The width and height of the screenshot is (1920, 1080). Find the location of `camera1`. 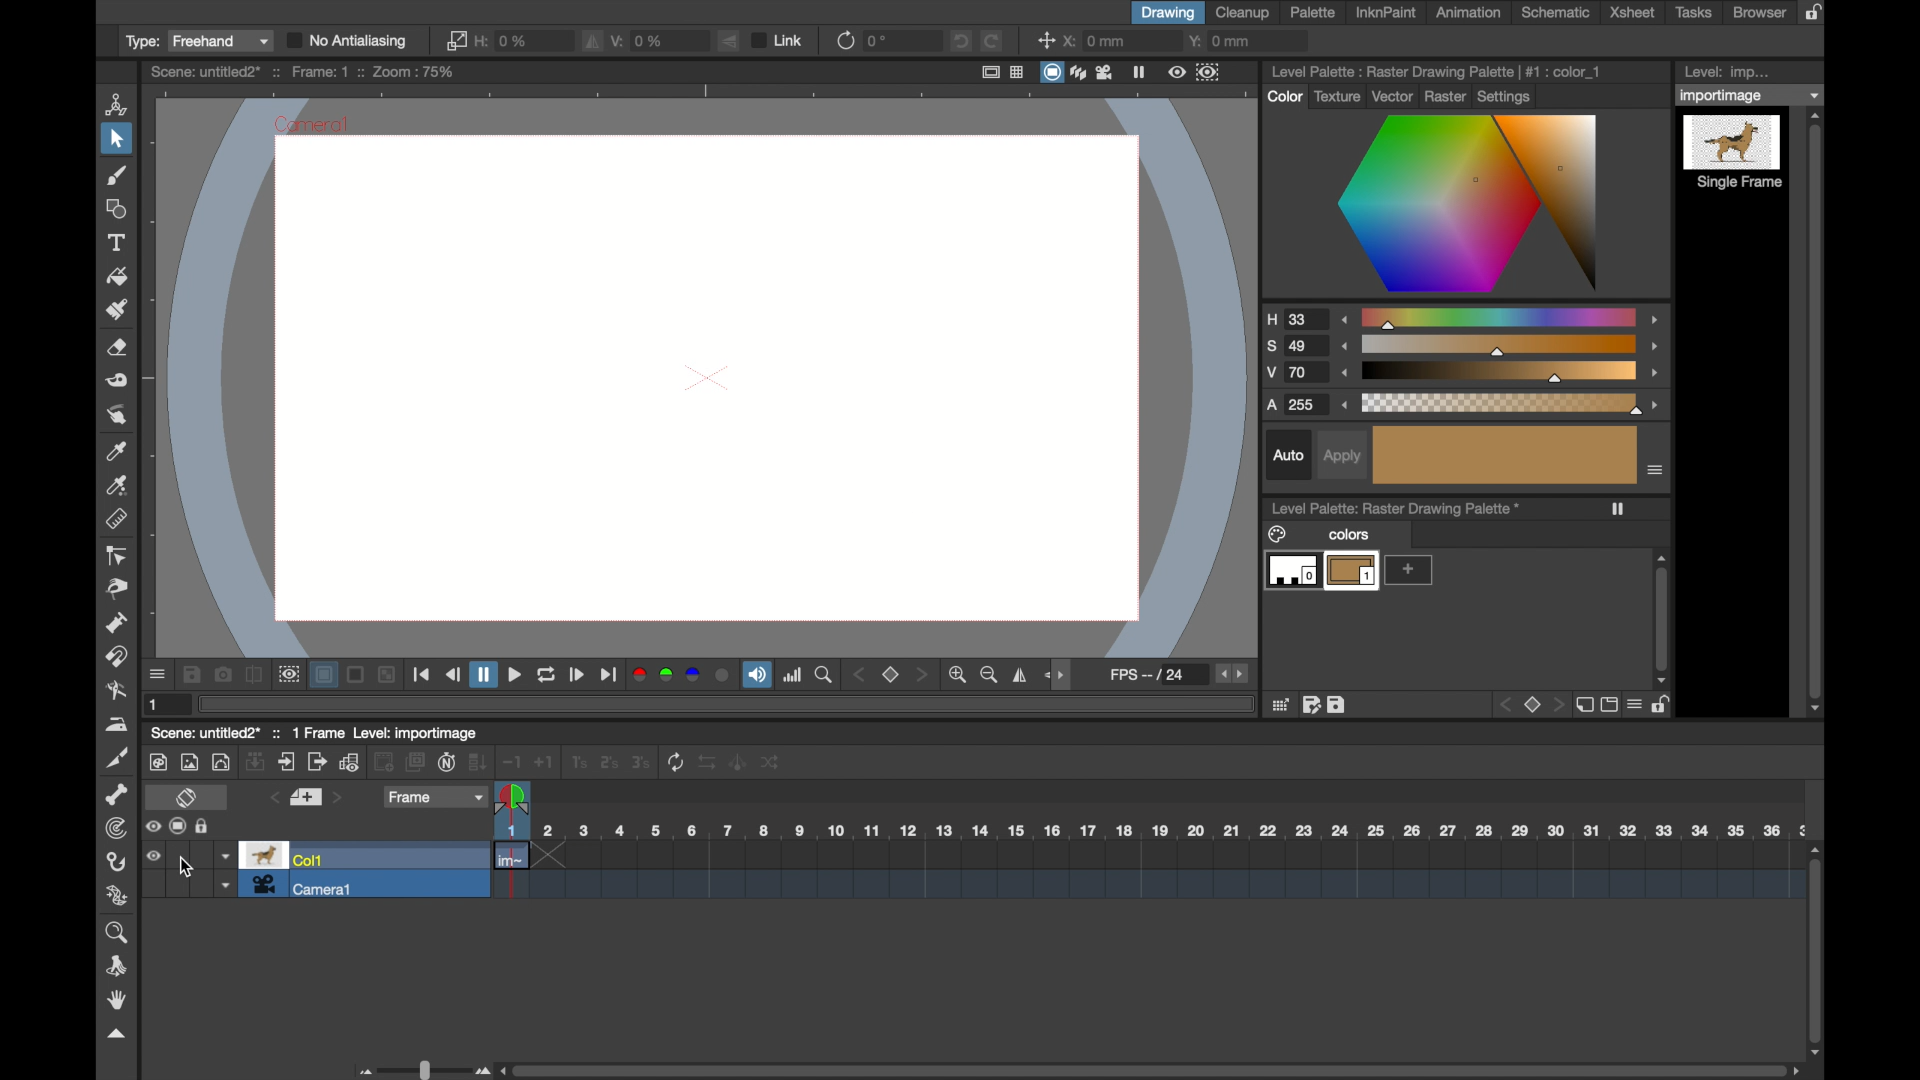

camera1 is located at coordinates (306, 886).